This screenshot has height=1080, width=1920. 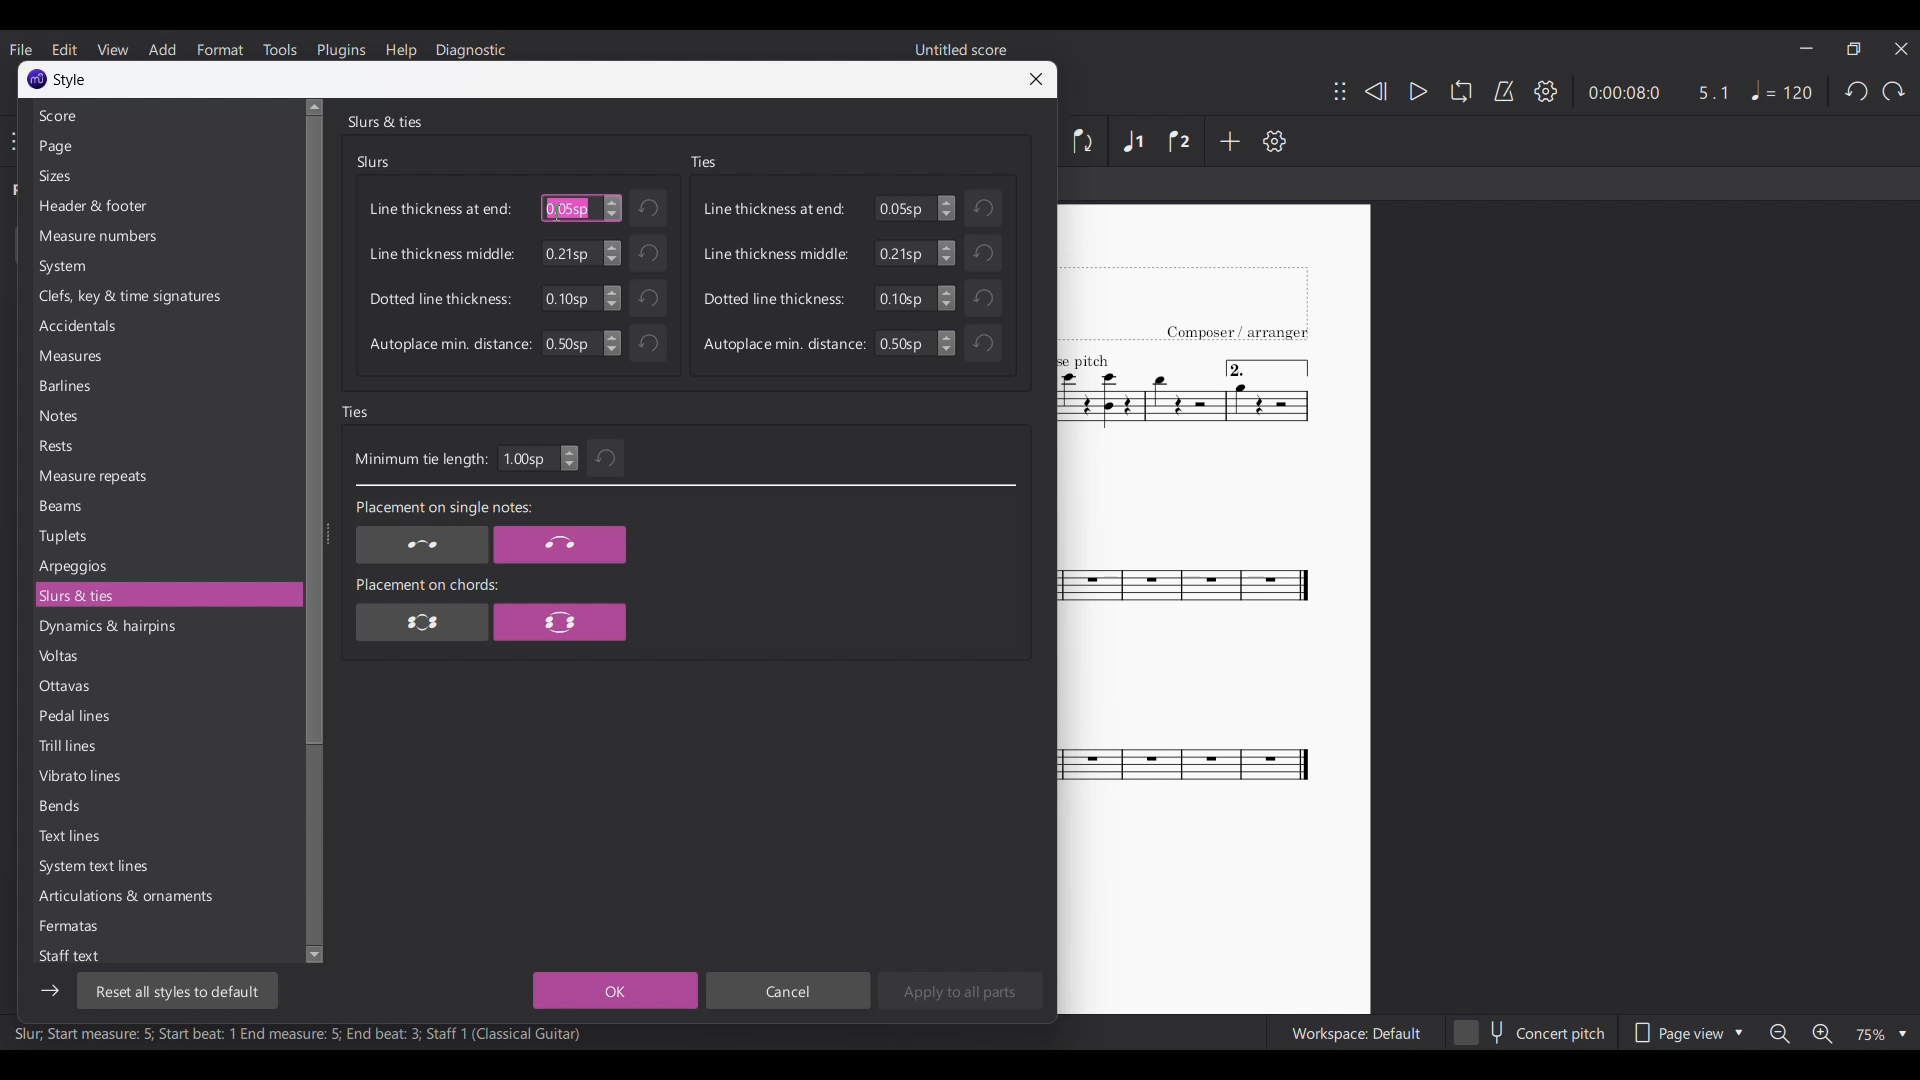 I want to click on , so click(x=569, y=343).